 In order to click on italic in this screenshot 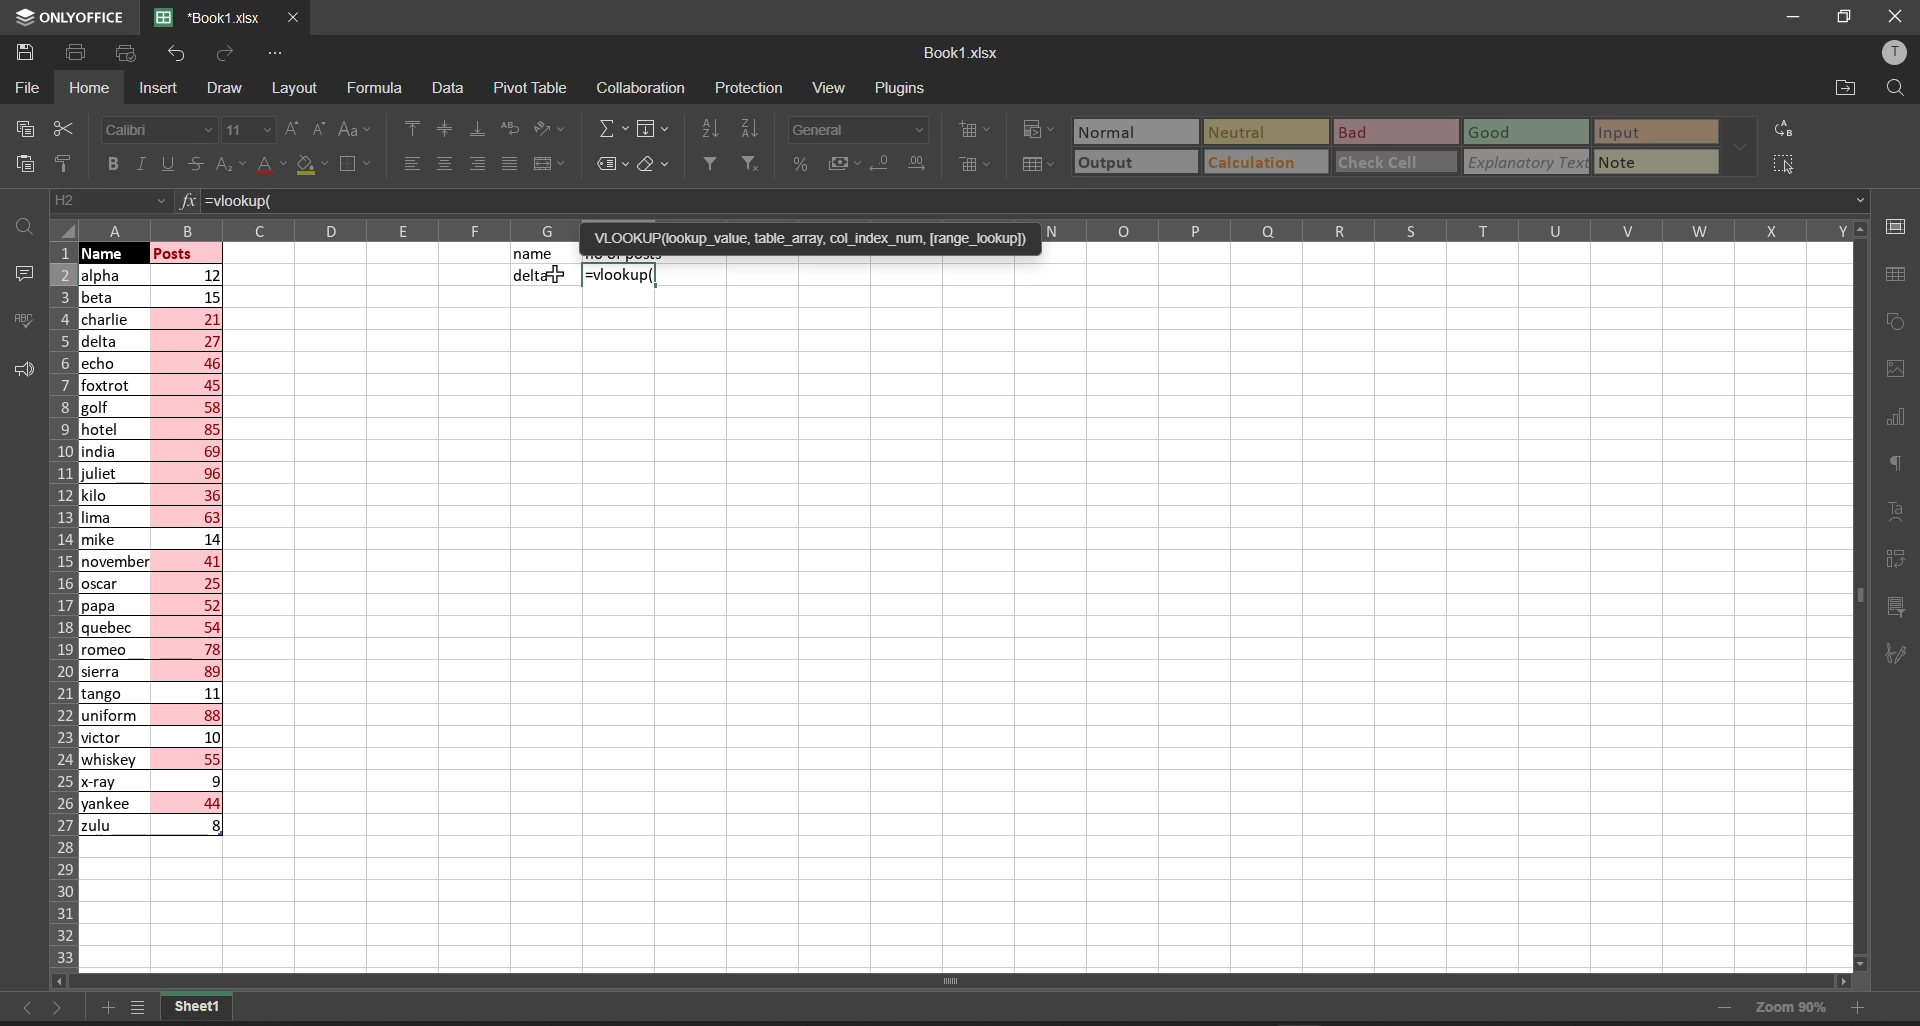, I will do `click(139, 164)`.